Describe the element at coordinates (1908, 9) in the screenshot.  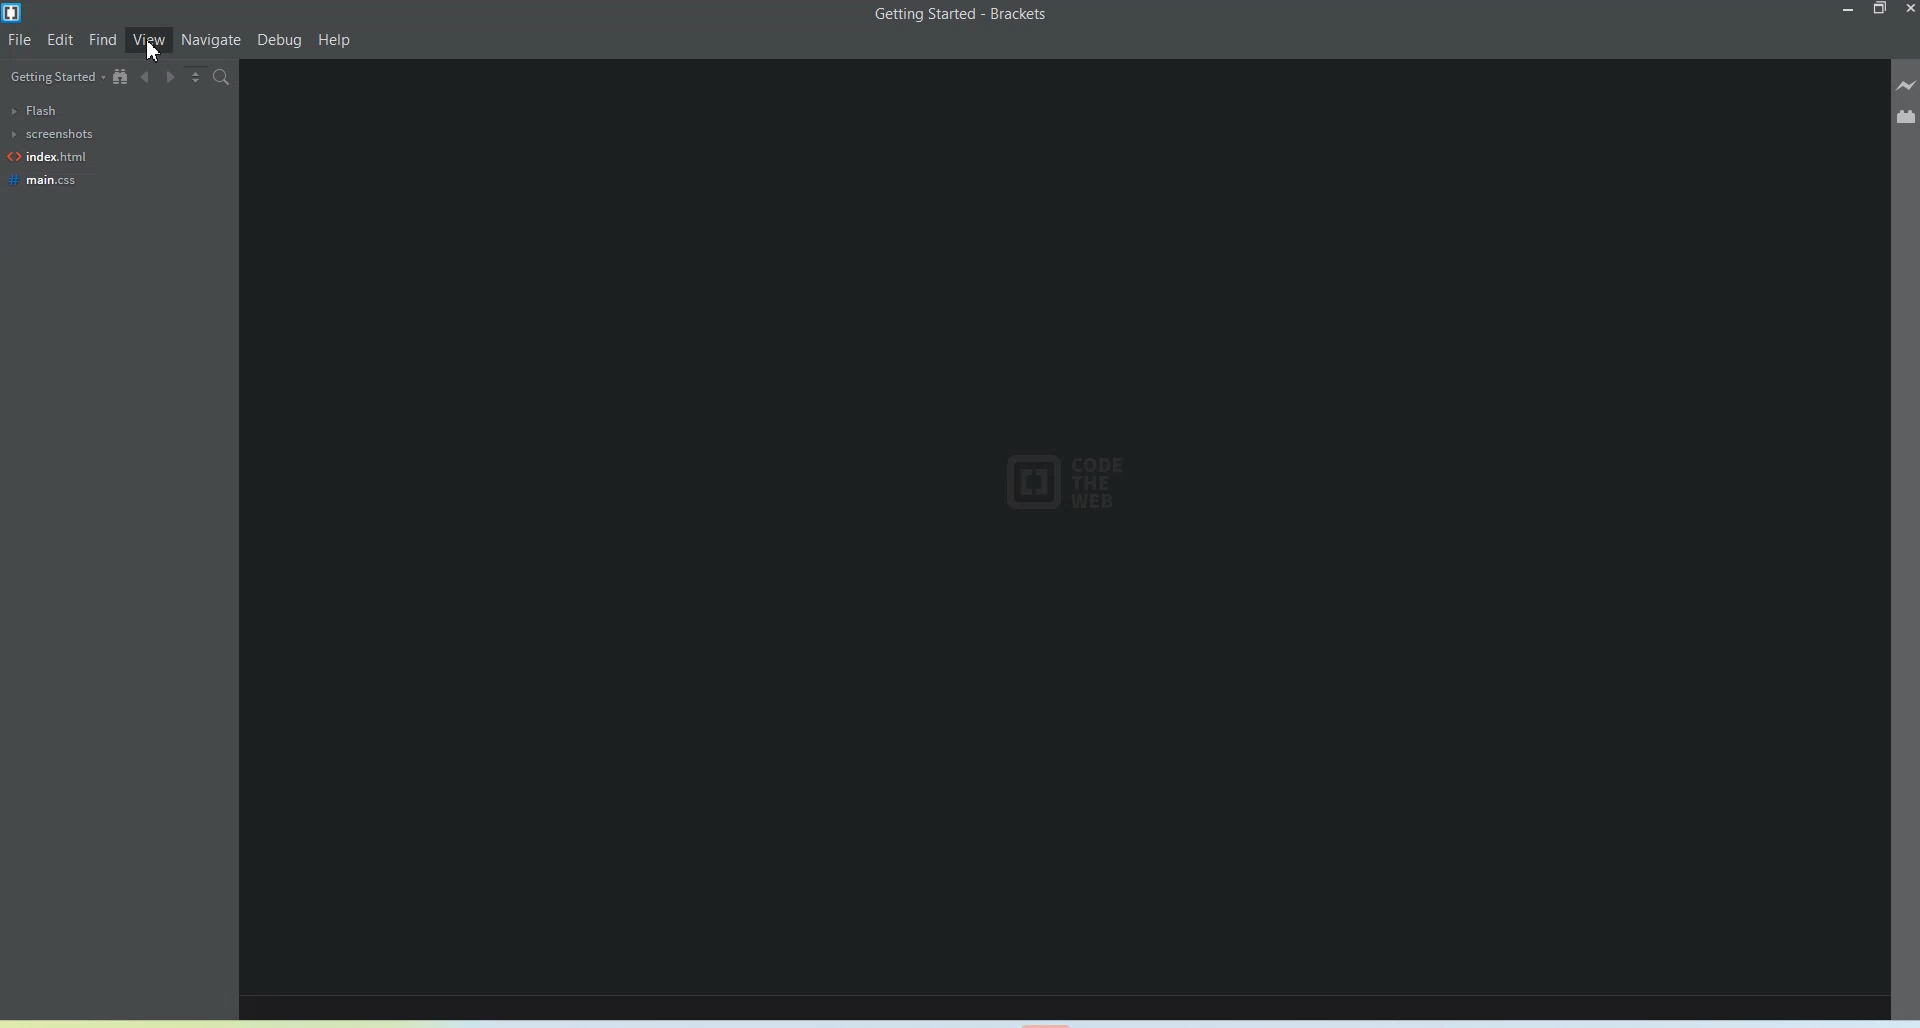
I see `Close` at that location.